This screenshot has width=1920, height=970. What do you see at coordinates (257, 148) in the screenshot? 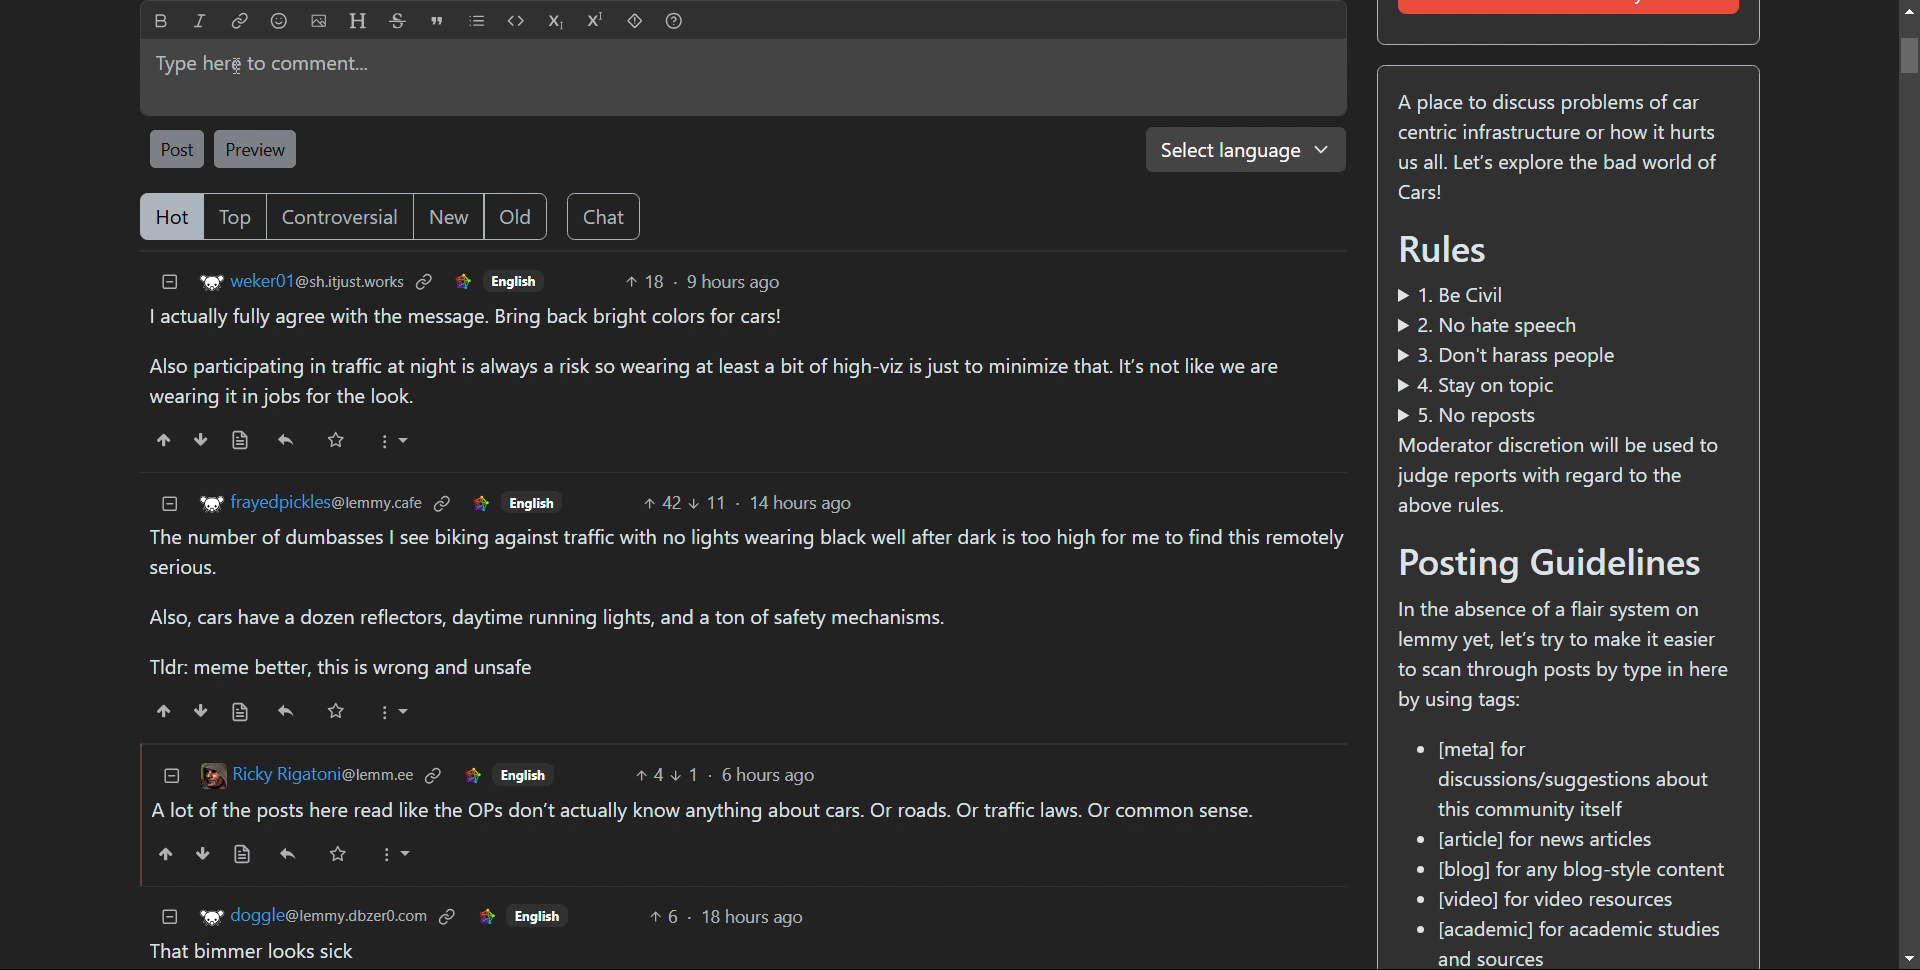
I see `preview` at bounding box center [257, 148].